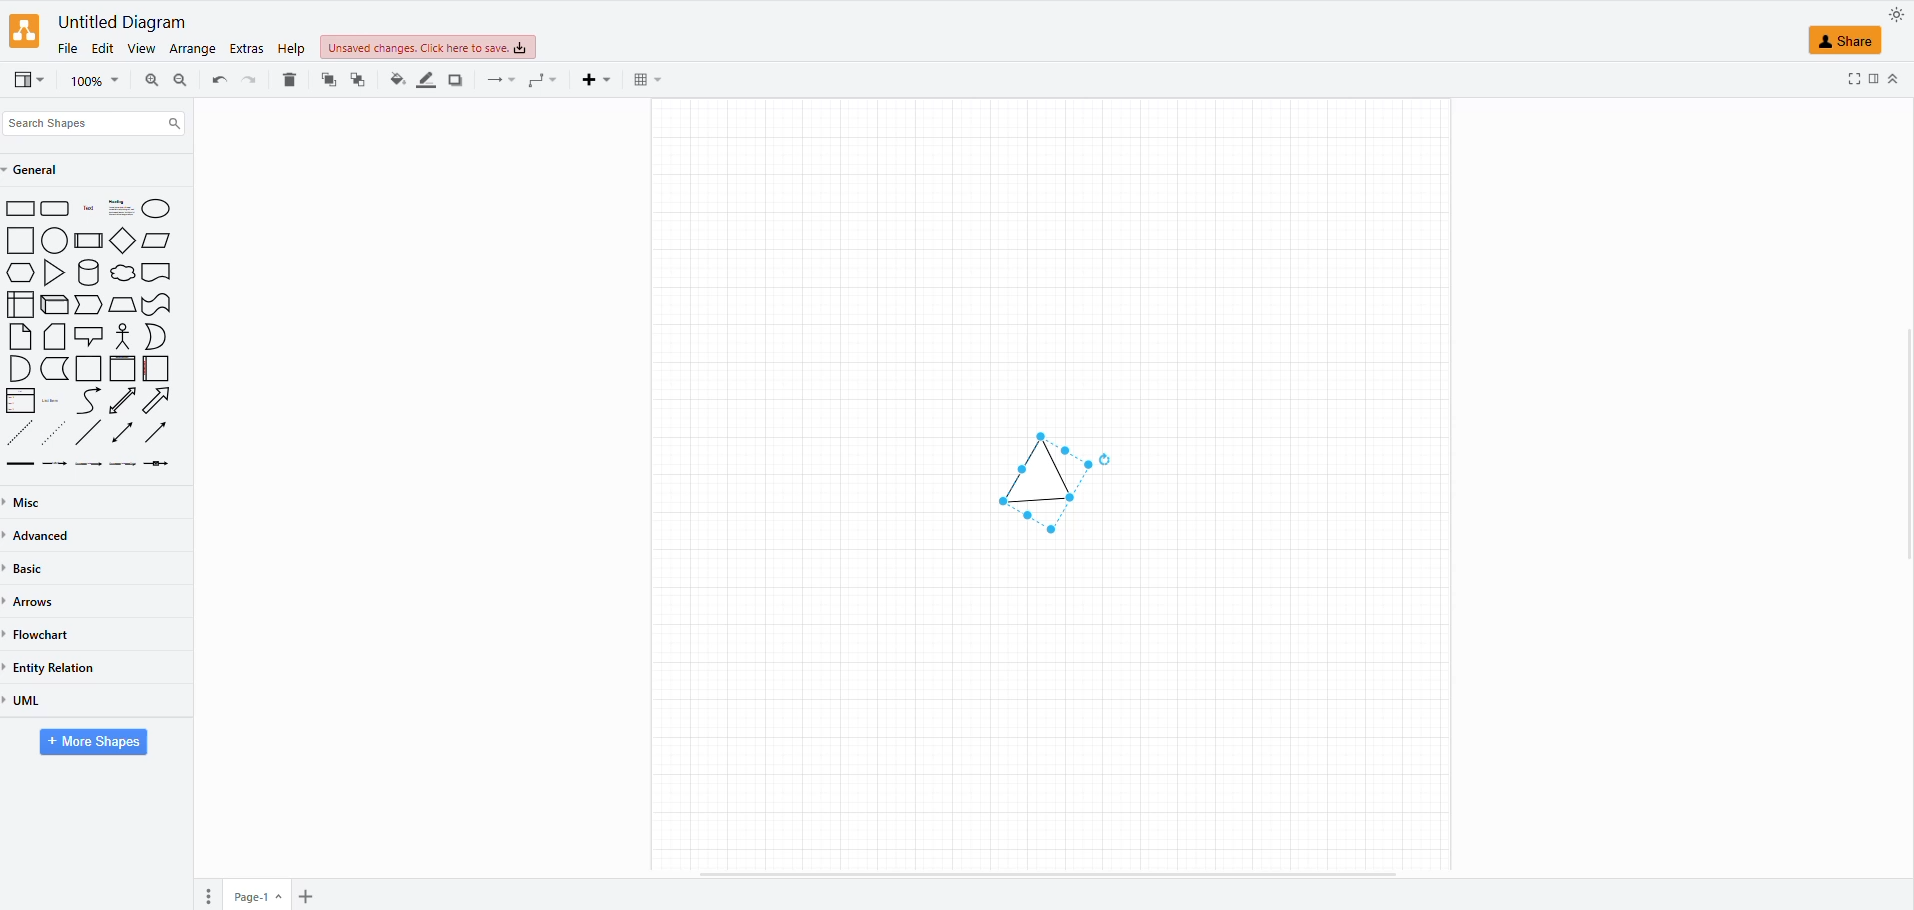 The height and width of the screenshot is (910, 1914). Describe the element at coordinates (85, 84) in the screenshot. I see `magnifier` at that location.